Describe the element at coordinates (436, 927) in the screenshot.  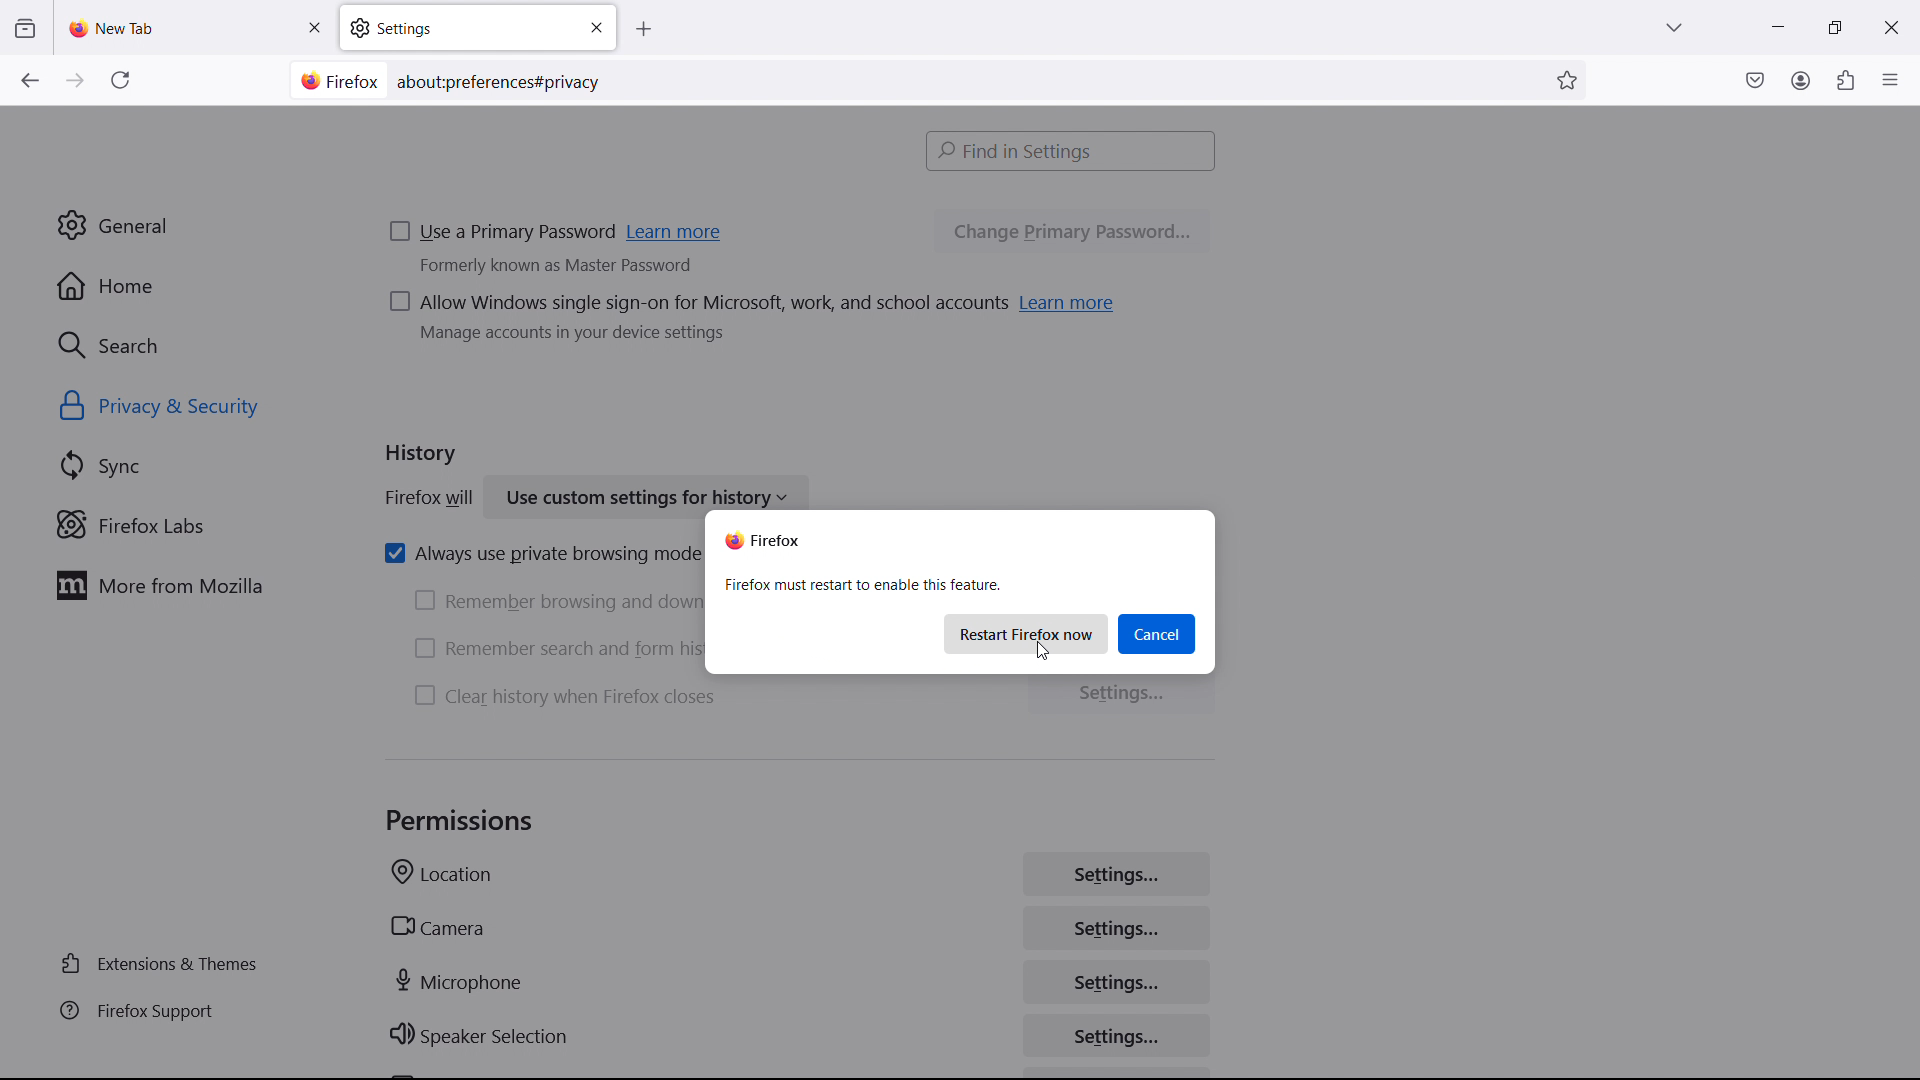
I see `camera` at that location.